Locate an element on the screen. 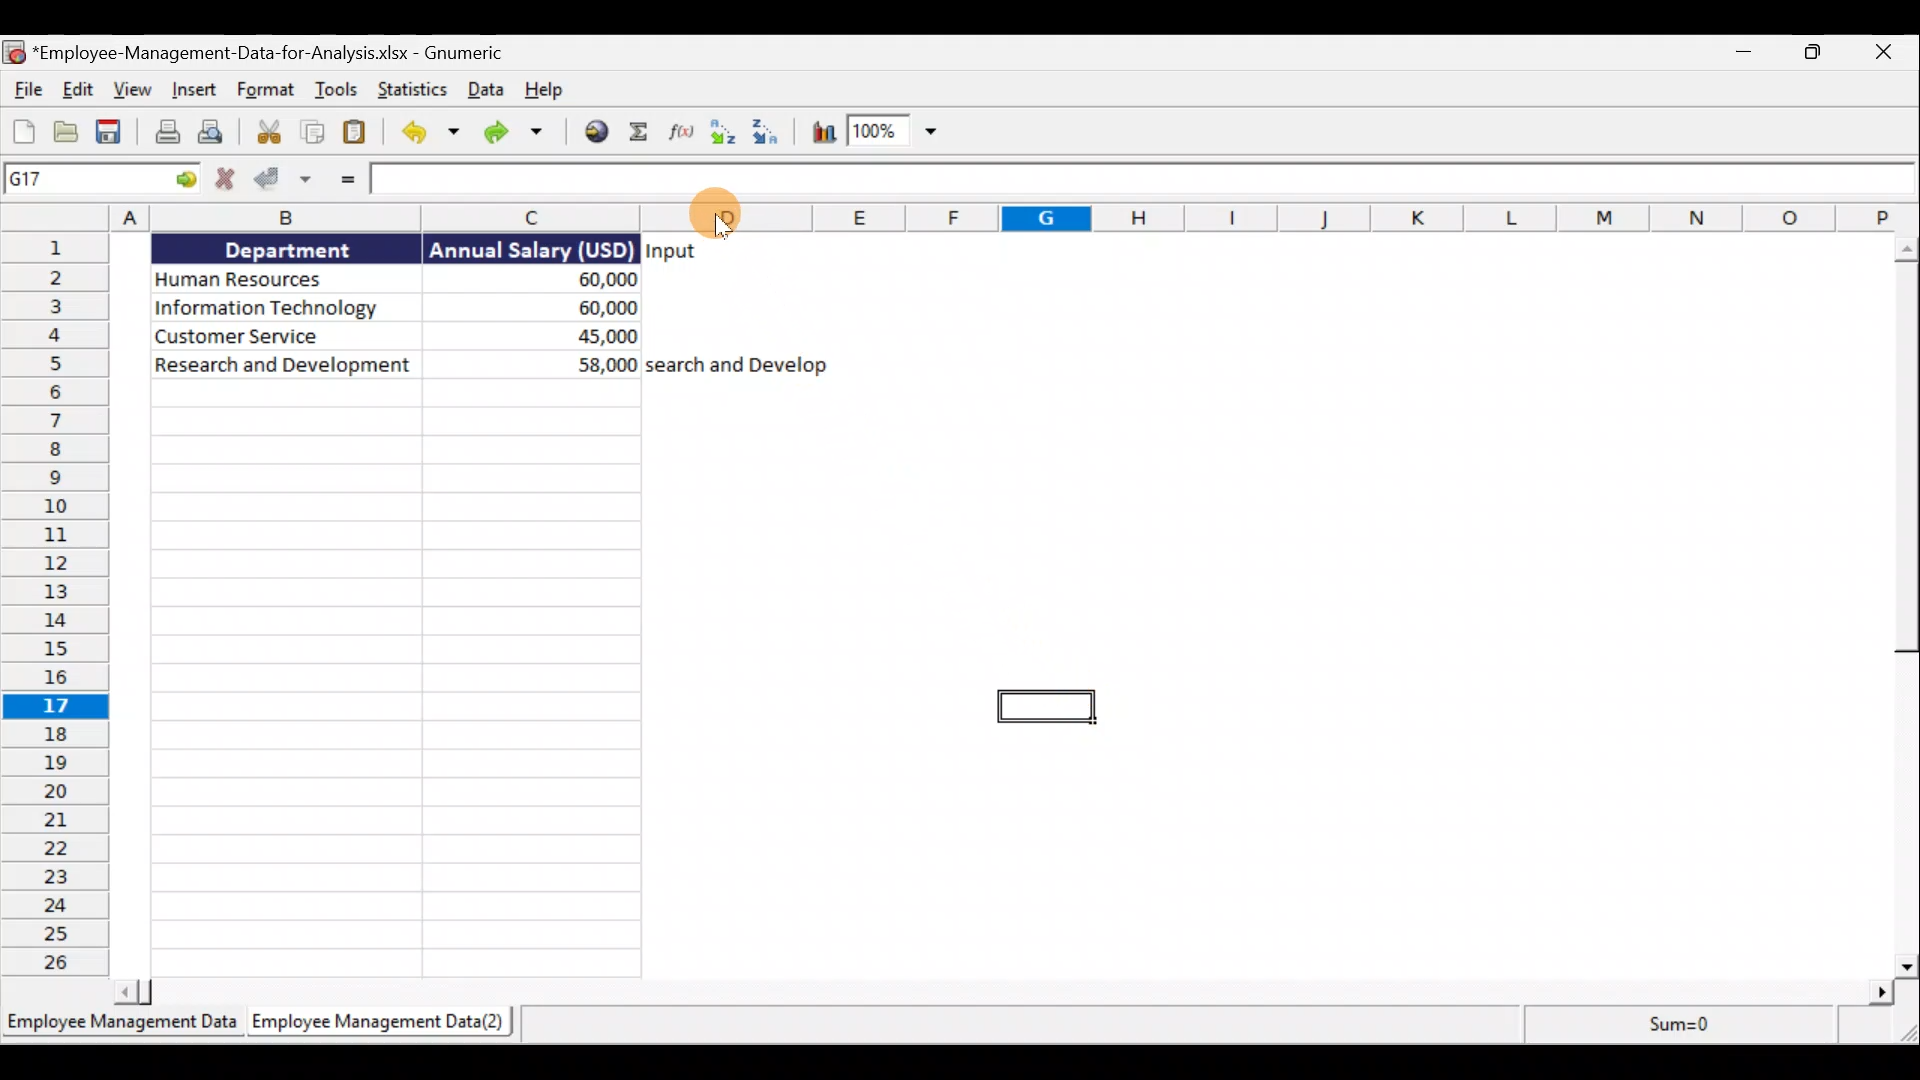  View is located at coordinates (136, 86).